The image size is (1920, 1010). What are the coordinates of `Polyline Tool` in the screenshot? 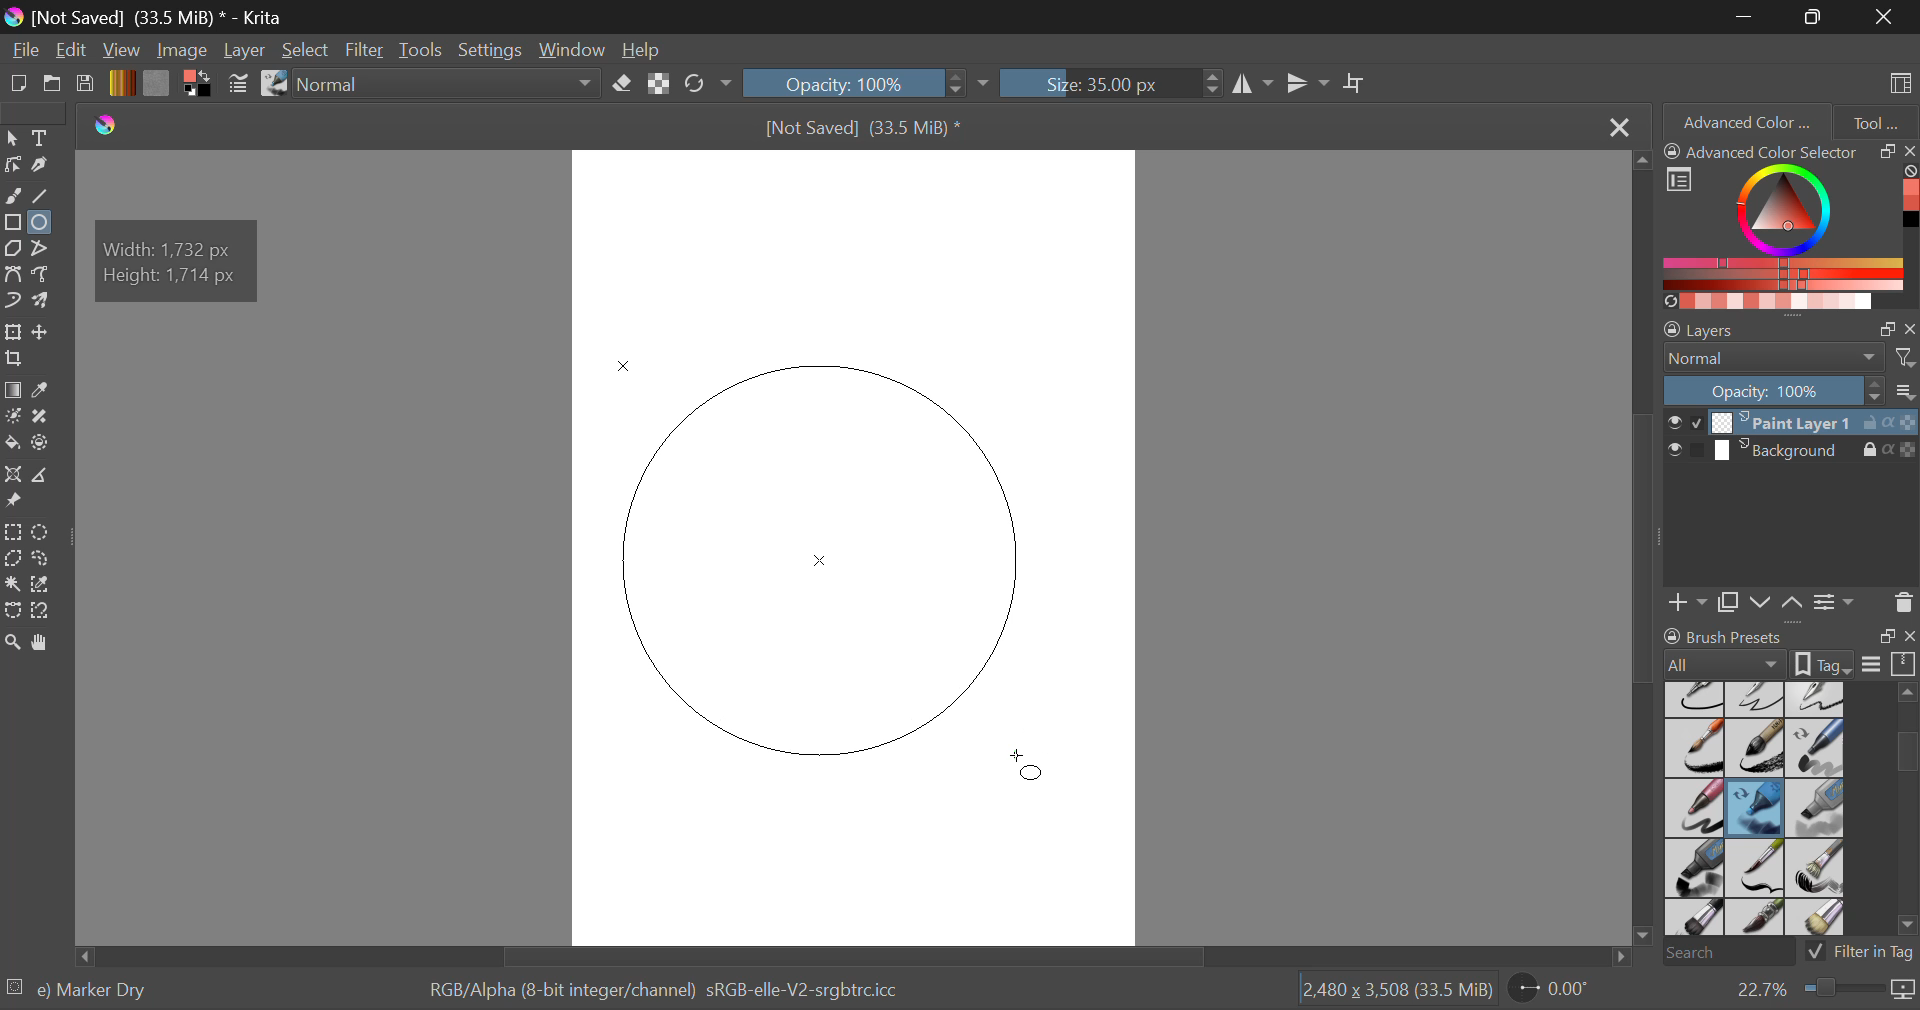 It's located at (43, 248).